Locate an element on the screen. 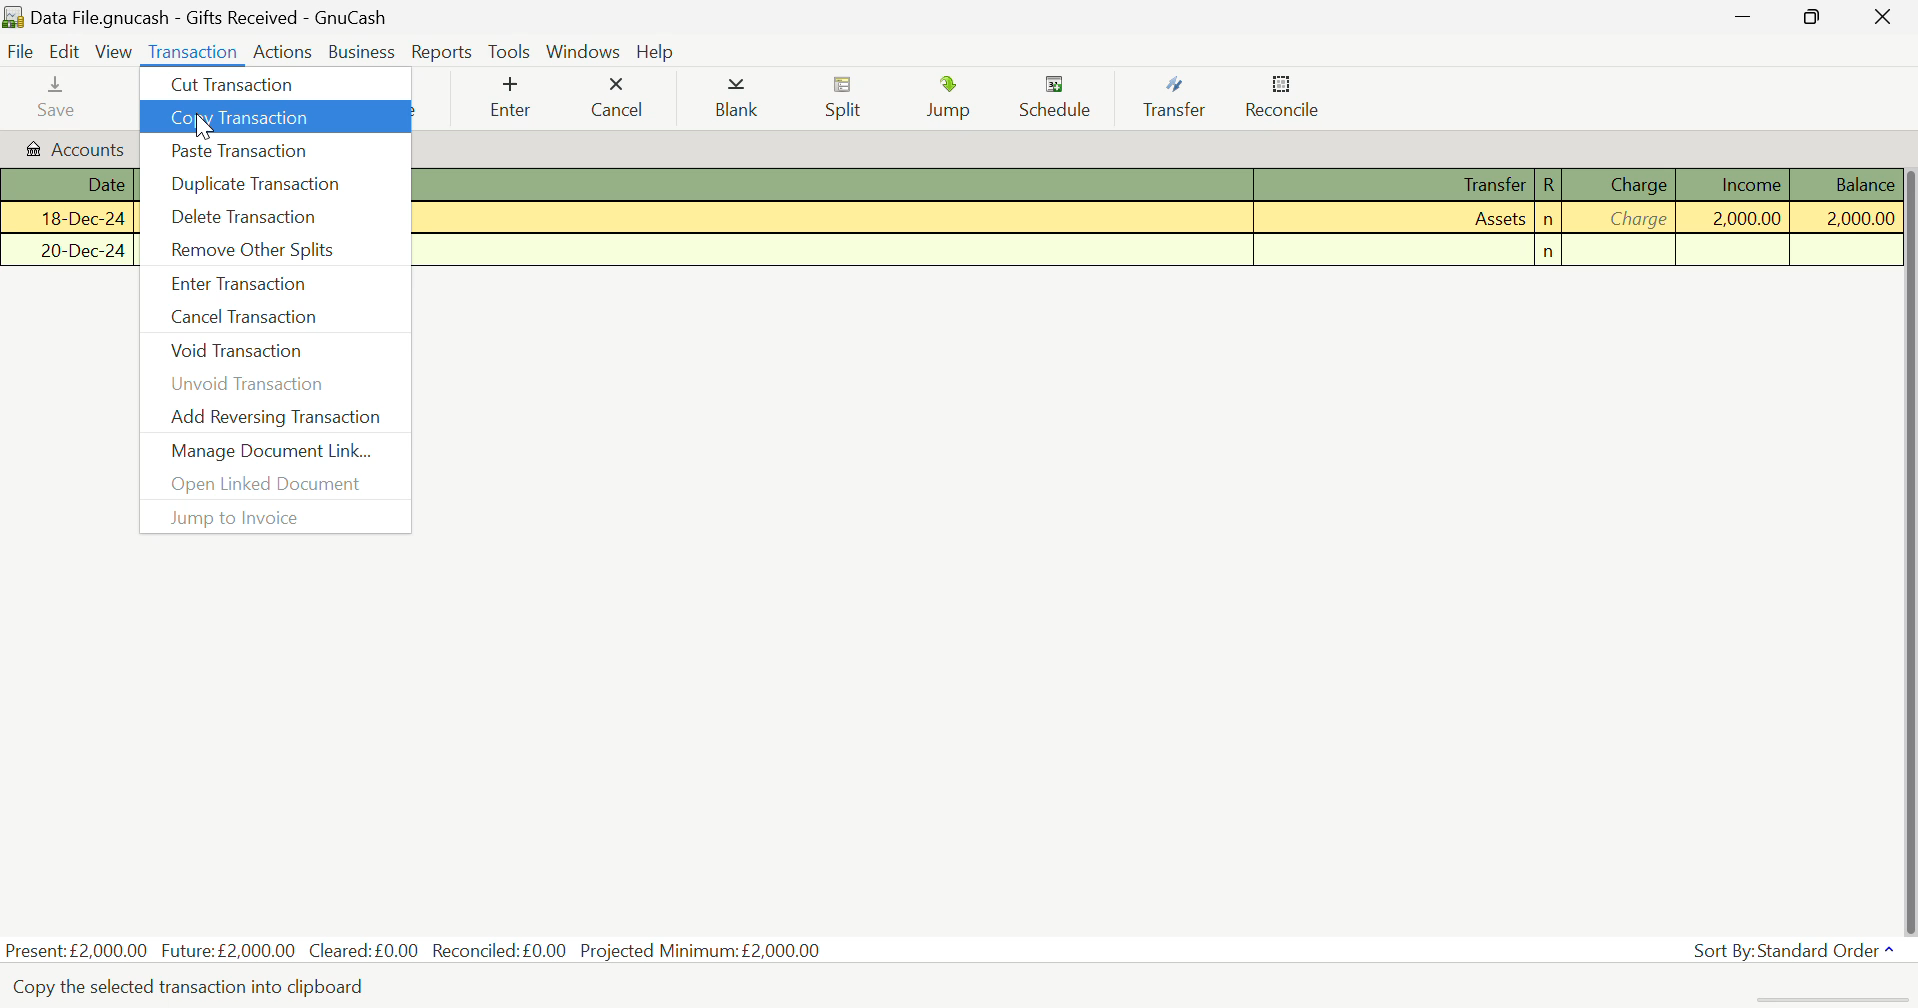  Balance is located at coordinates (1846, 250).